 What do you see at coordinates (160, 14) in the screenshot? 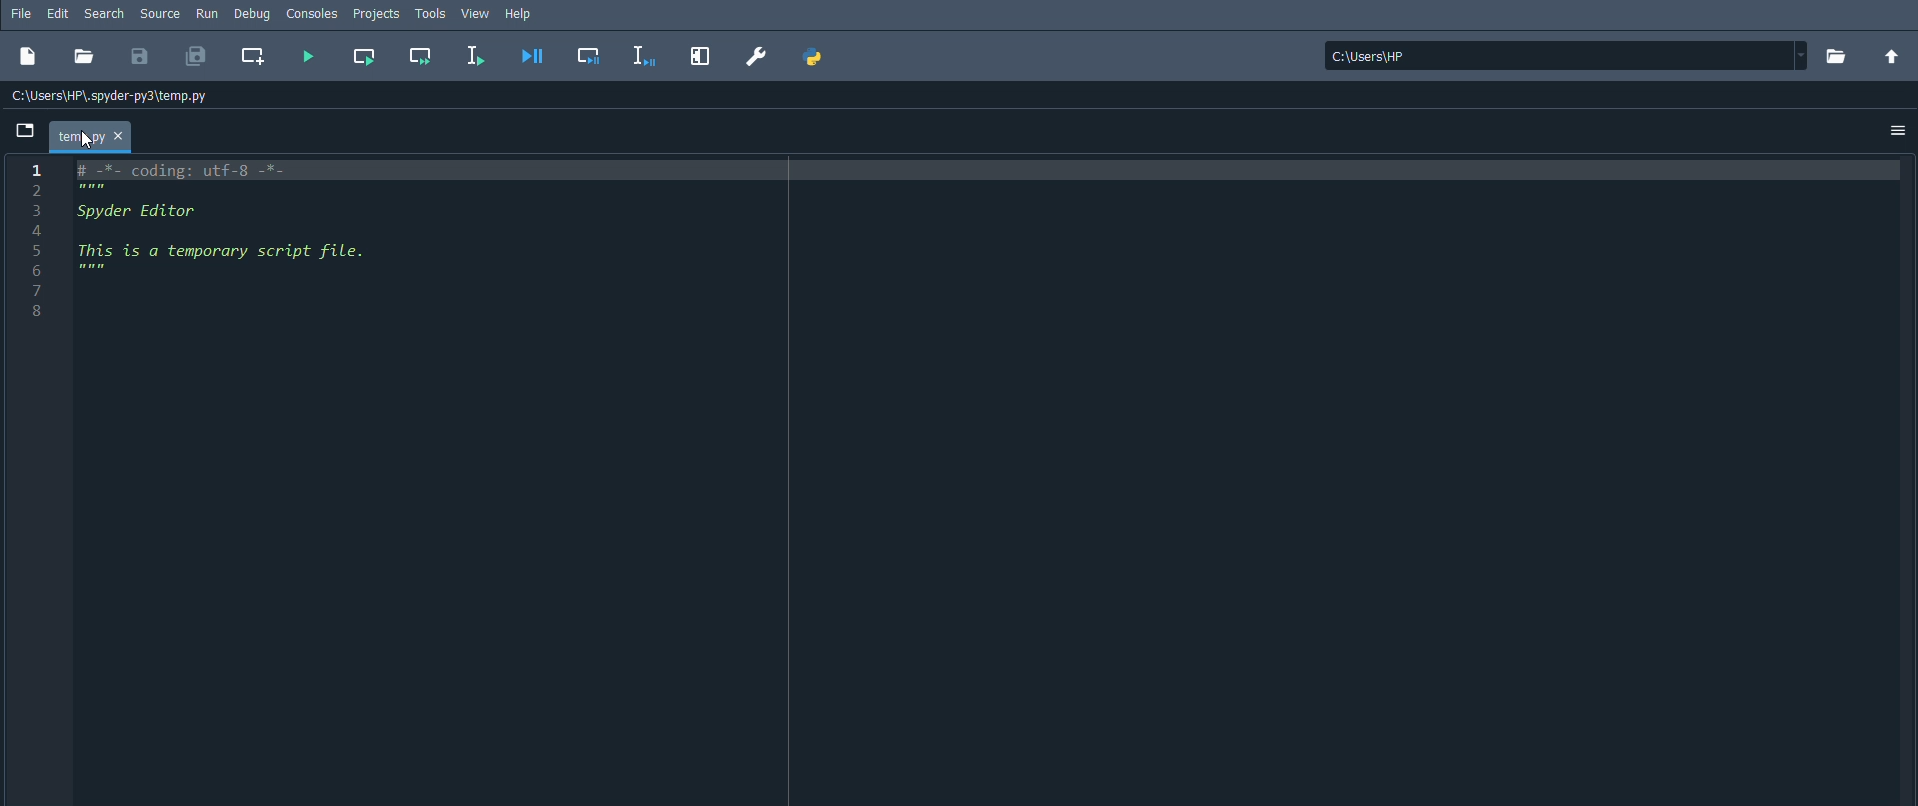
I see `Source` at bounding box center [160, 14].